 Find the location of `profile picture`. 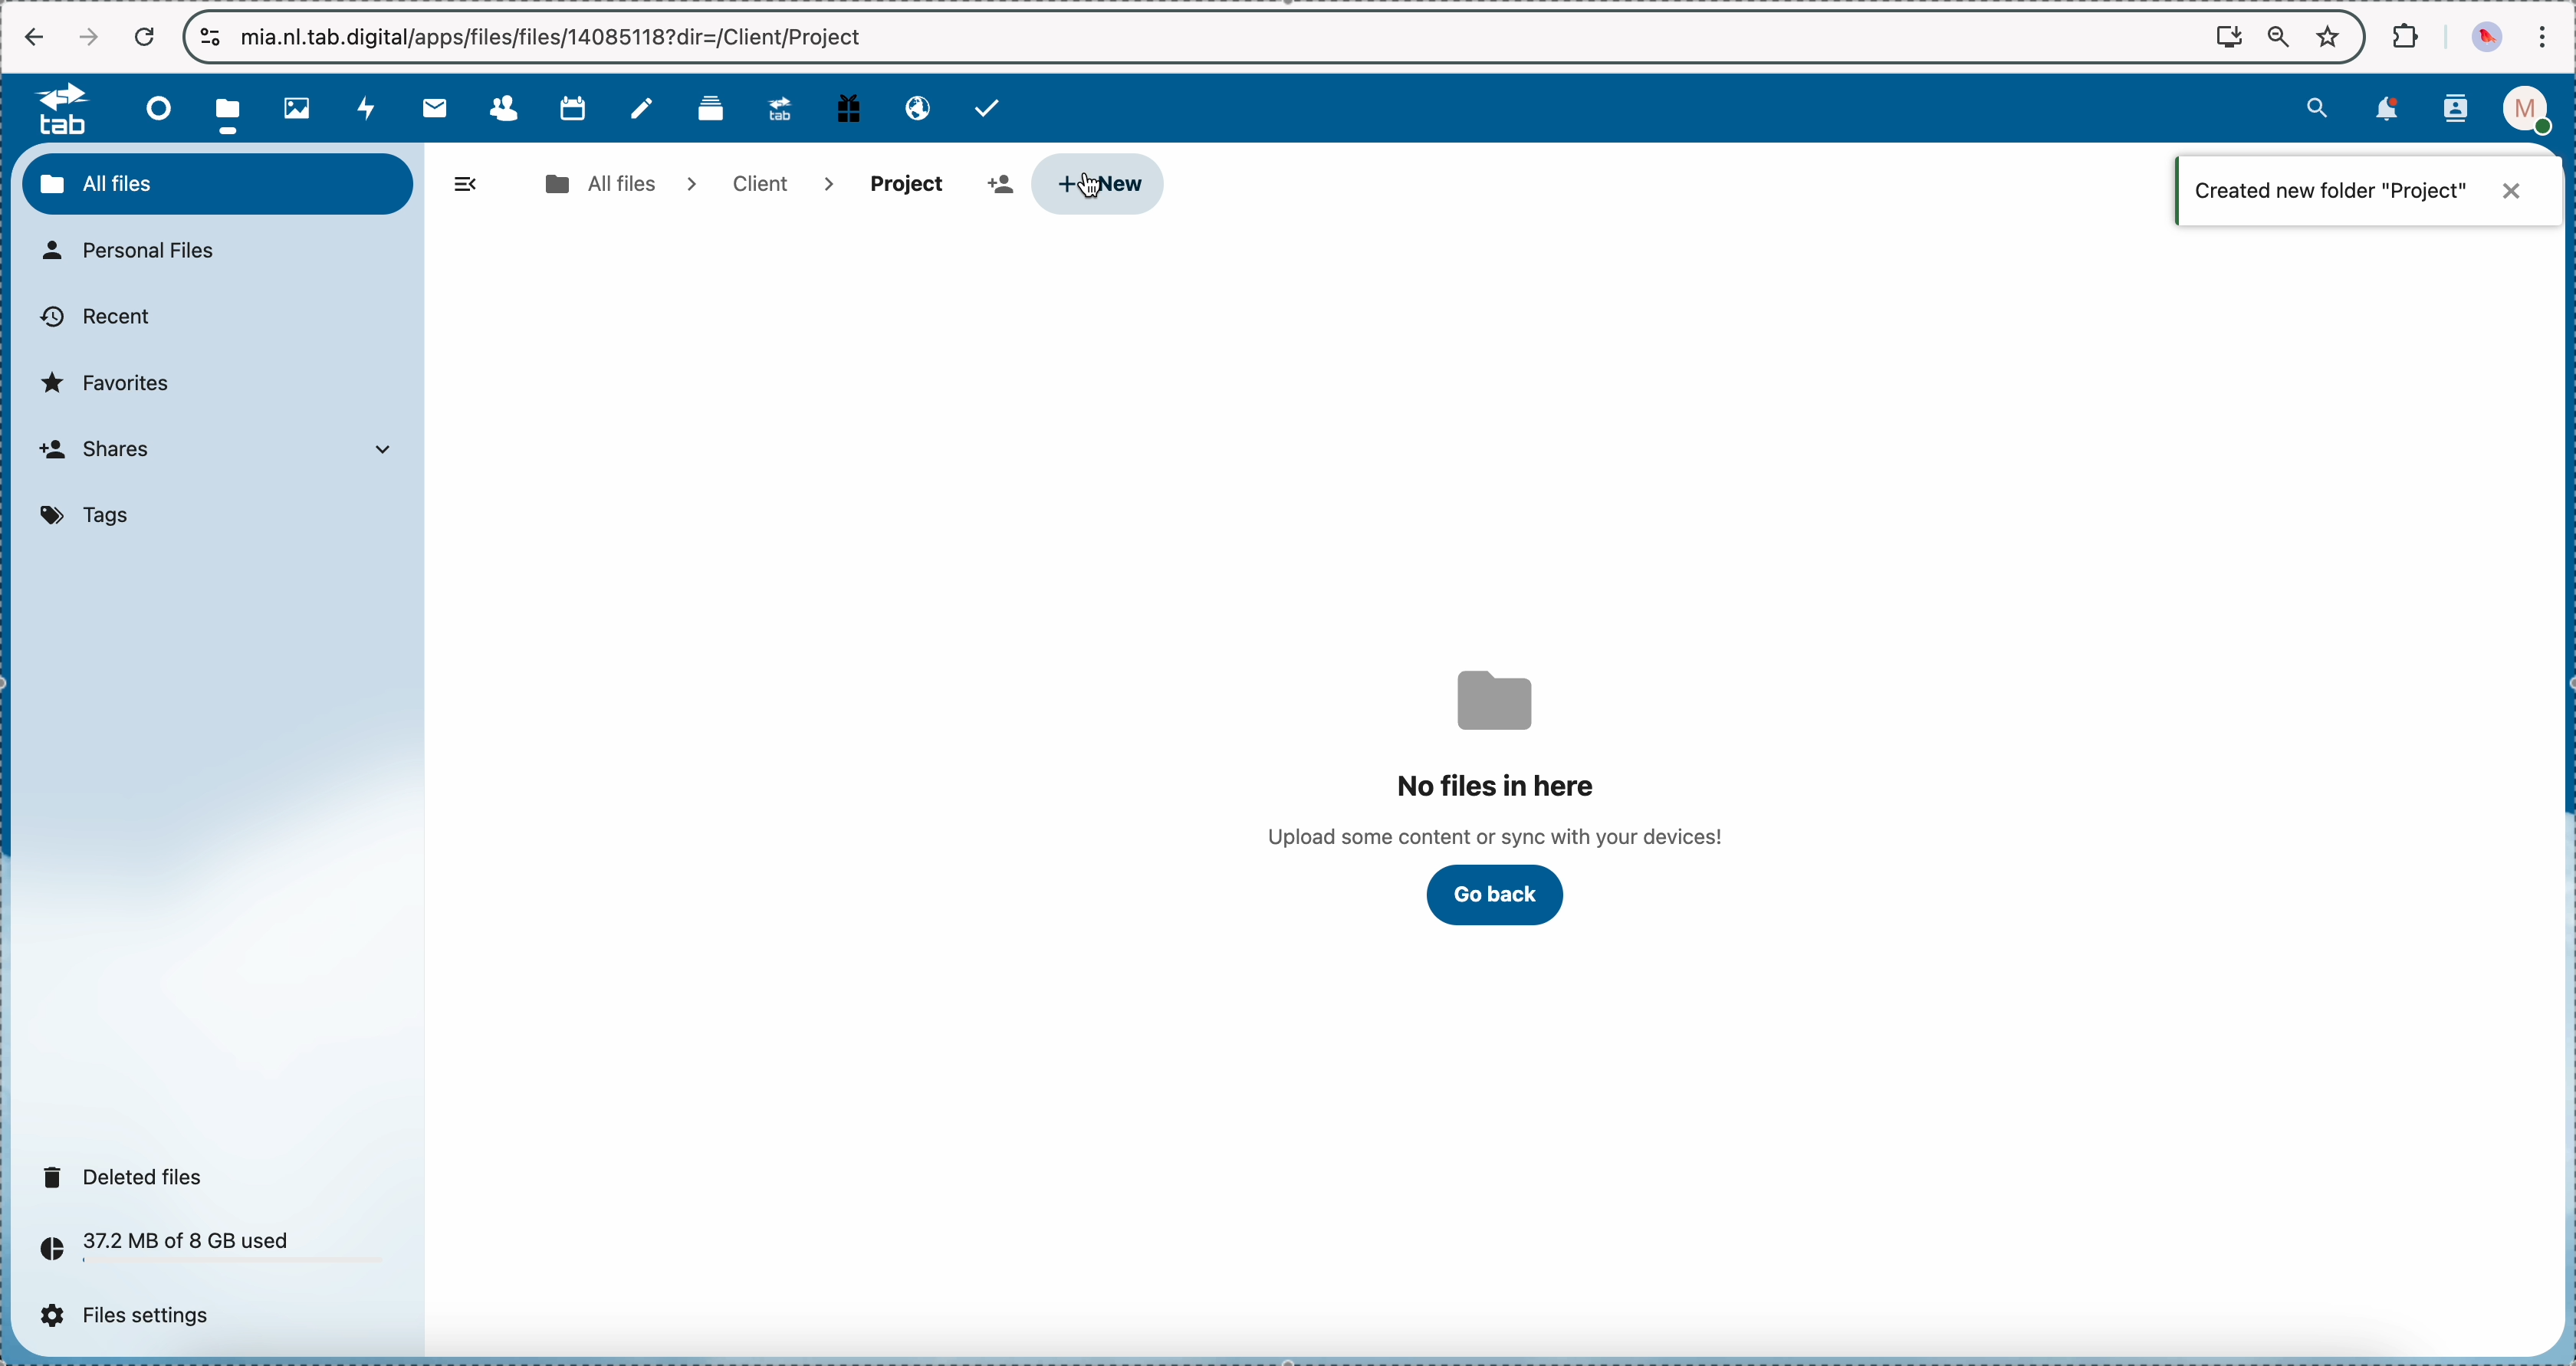

profile picture is located at coordinates (2490, 37).